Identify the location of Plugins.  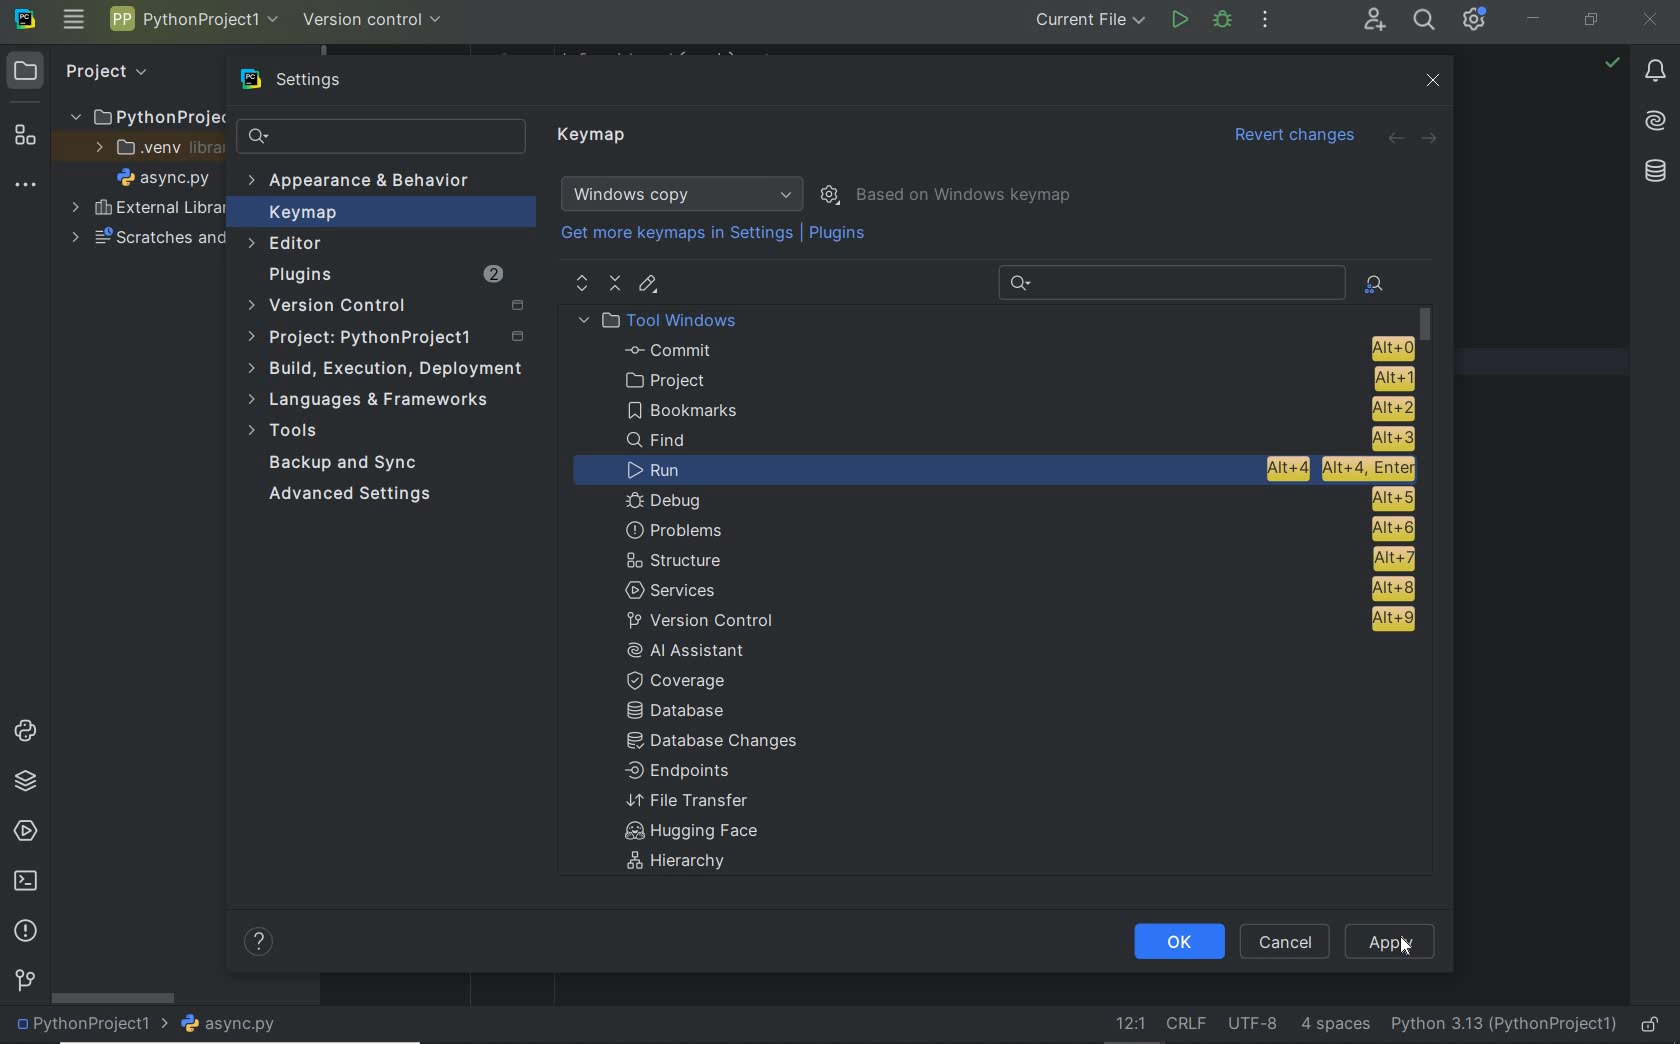
(840, 234).